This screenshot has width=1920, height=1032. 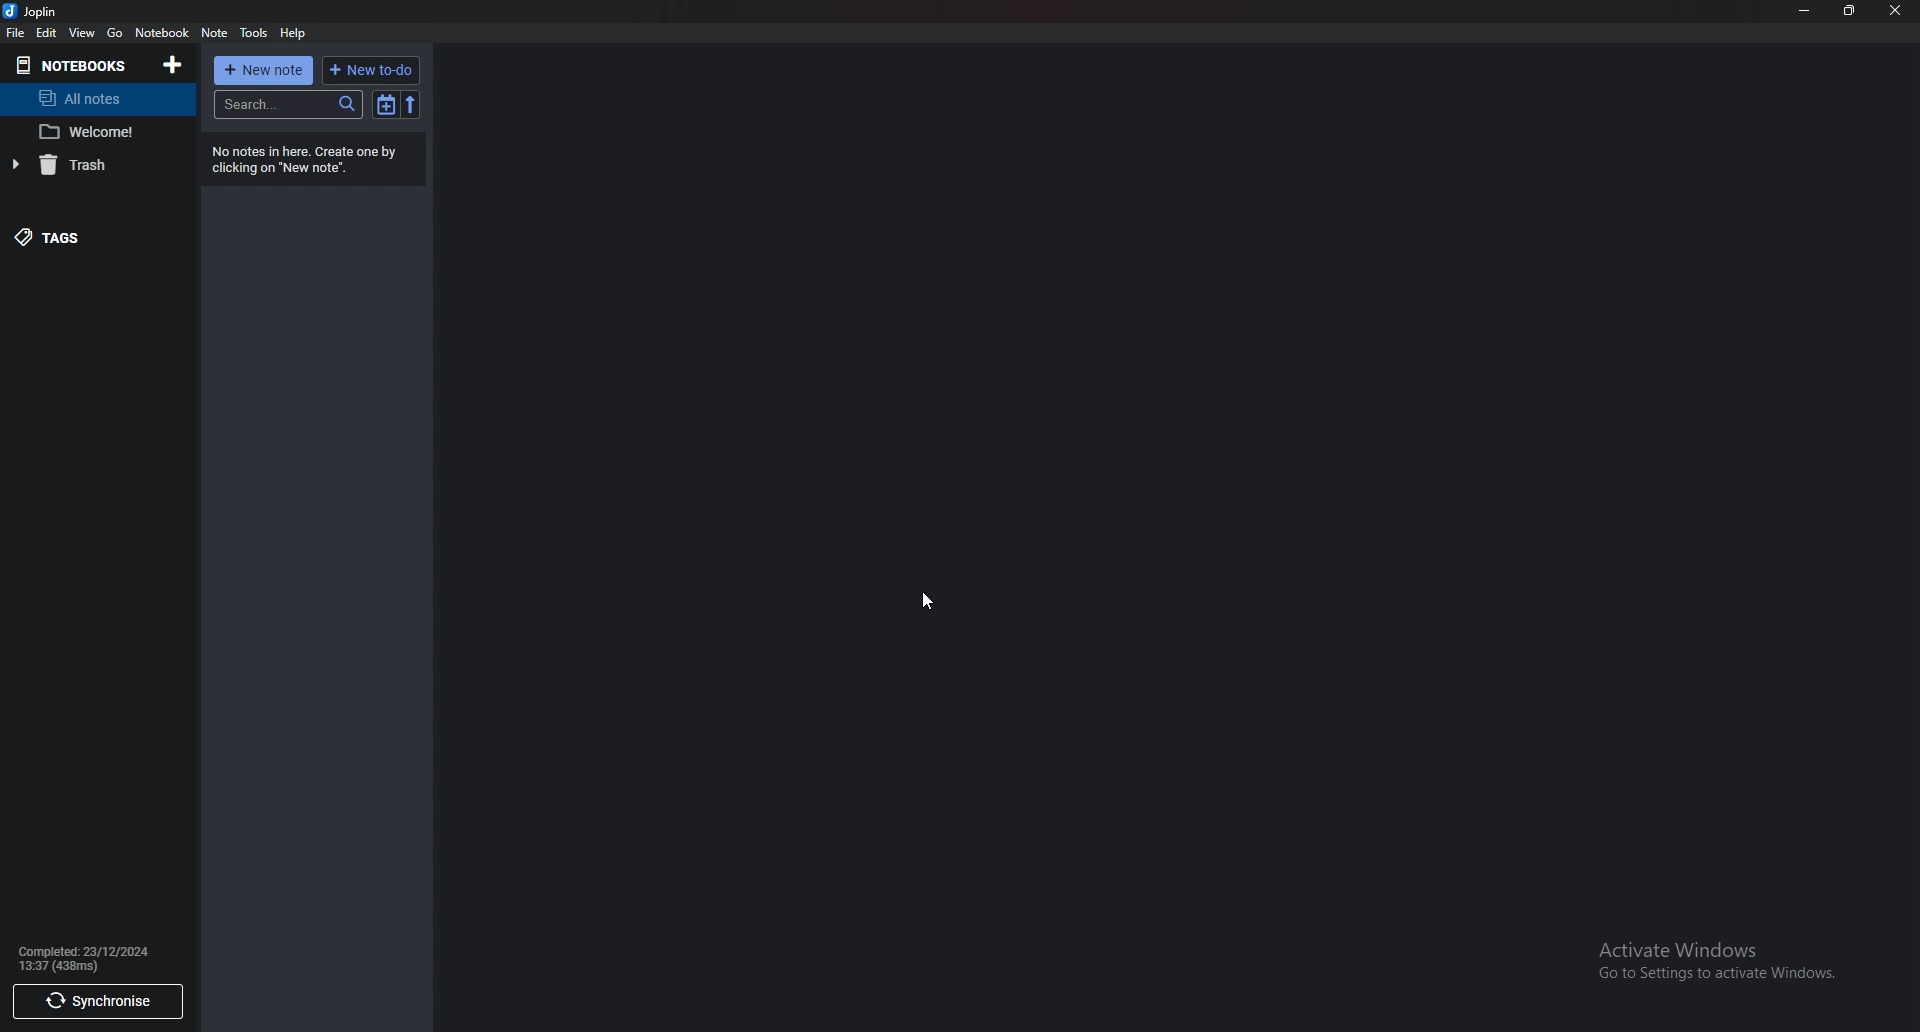 What do you see at coordinates (1849, 11) in the screenshot?
I see `Resize` at bounding box center [1849, 11].